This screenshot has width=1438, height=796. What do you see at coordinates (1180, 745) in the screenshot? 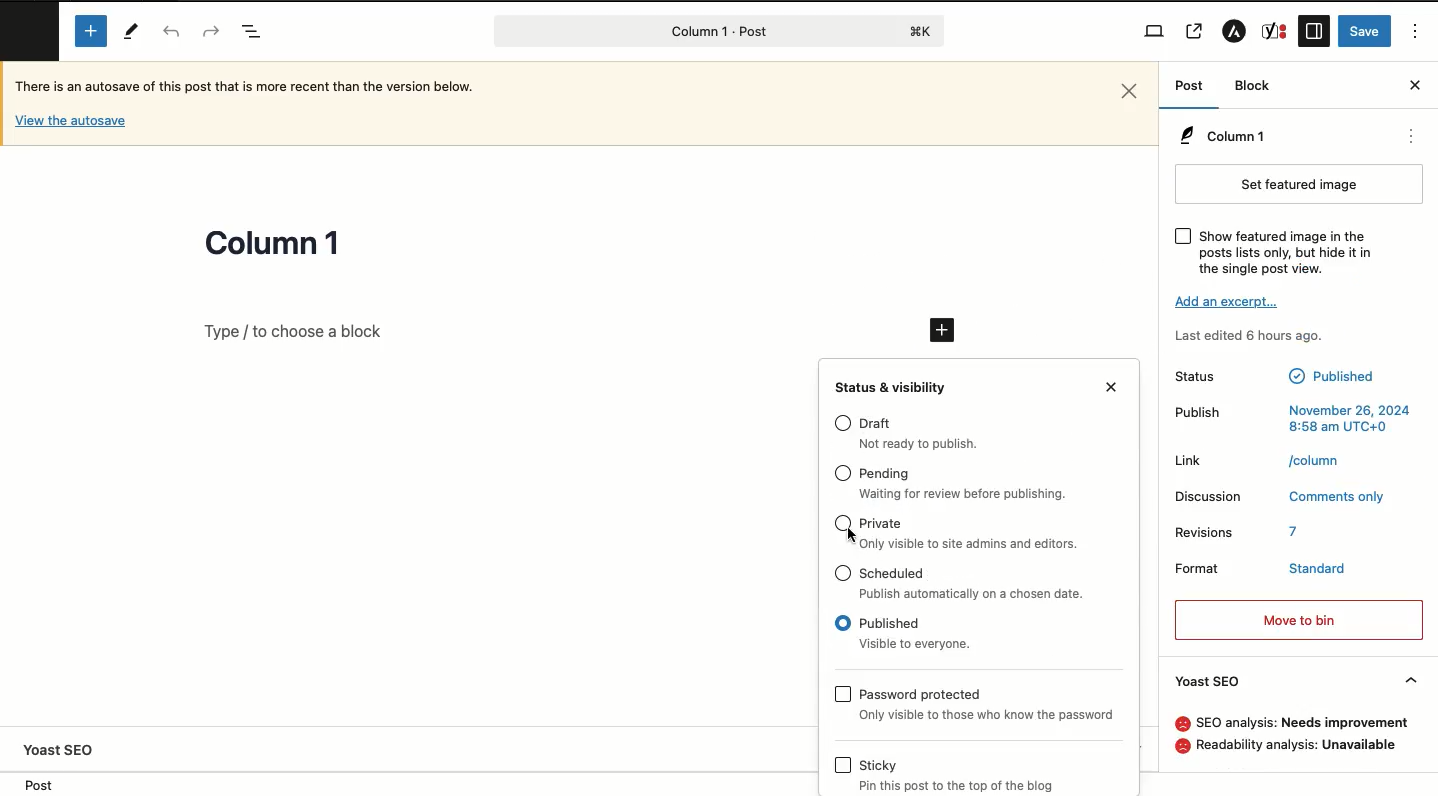
I see `emoji` at bounding box center [1180, 745].